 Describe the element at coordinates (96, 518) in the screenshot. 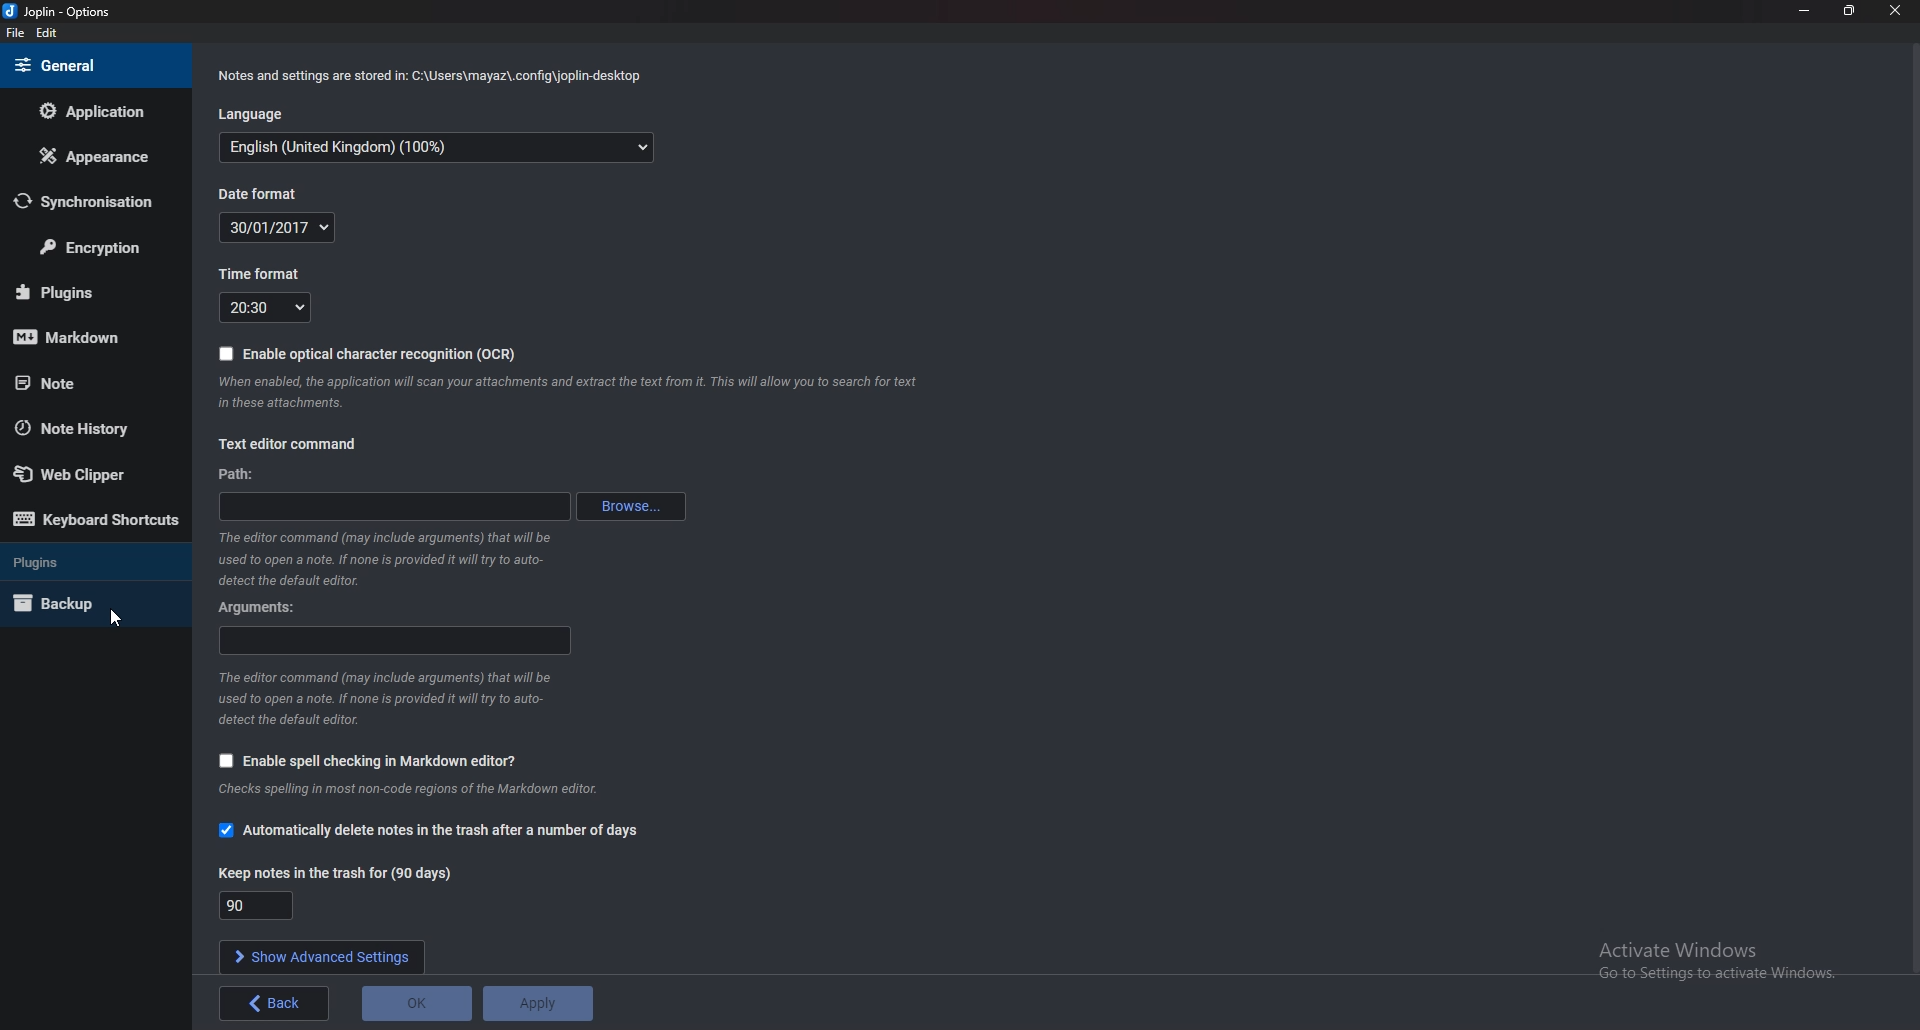

I see `Keyboard shortcuts` at that location.